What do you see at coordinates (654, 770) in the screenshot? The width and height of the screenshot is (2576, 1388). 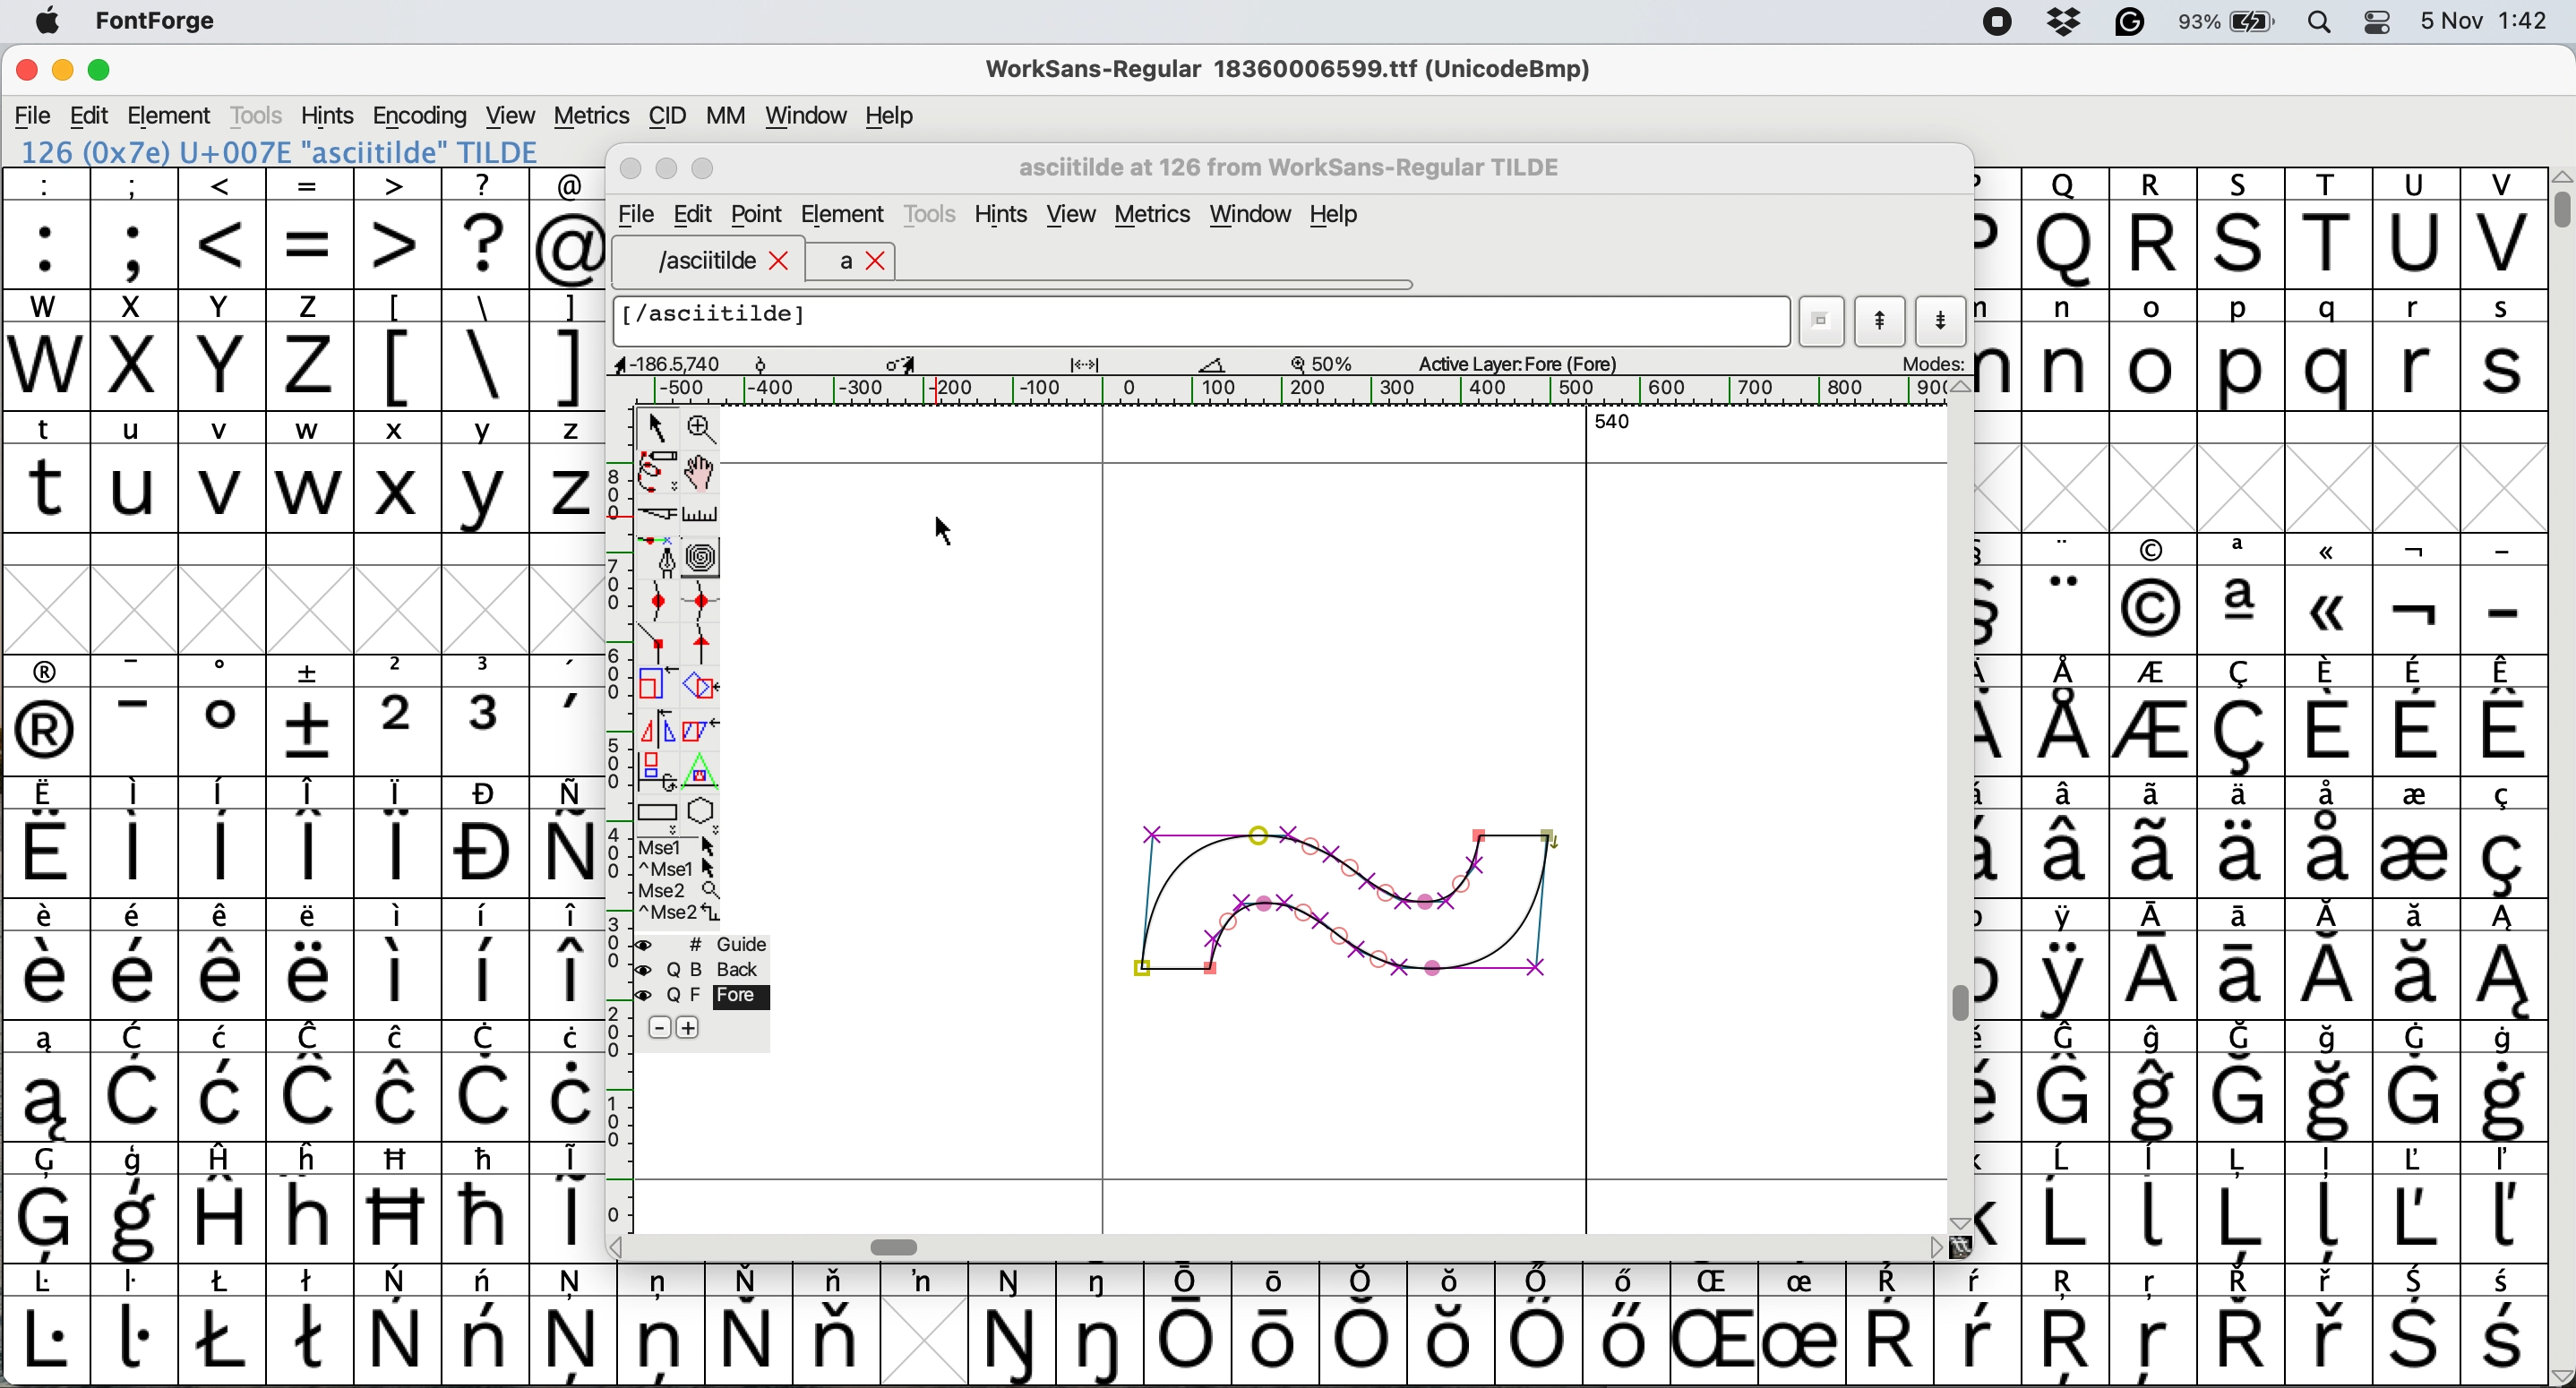 I see `rotat object in 3d and project back to plane` at bounding box center [654, 770].